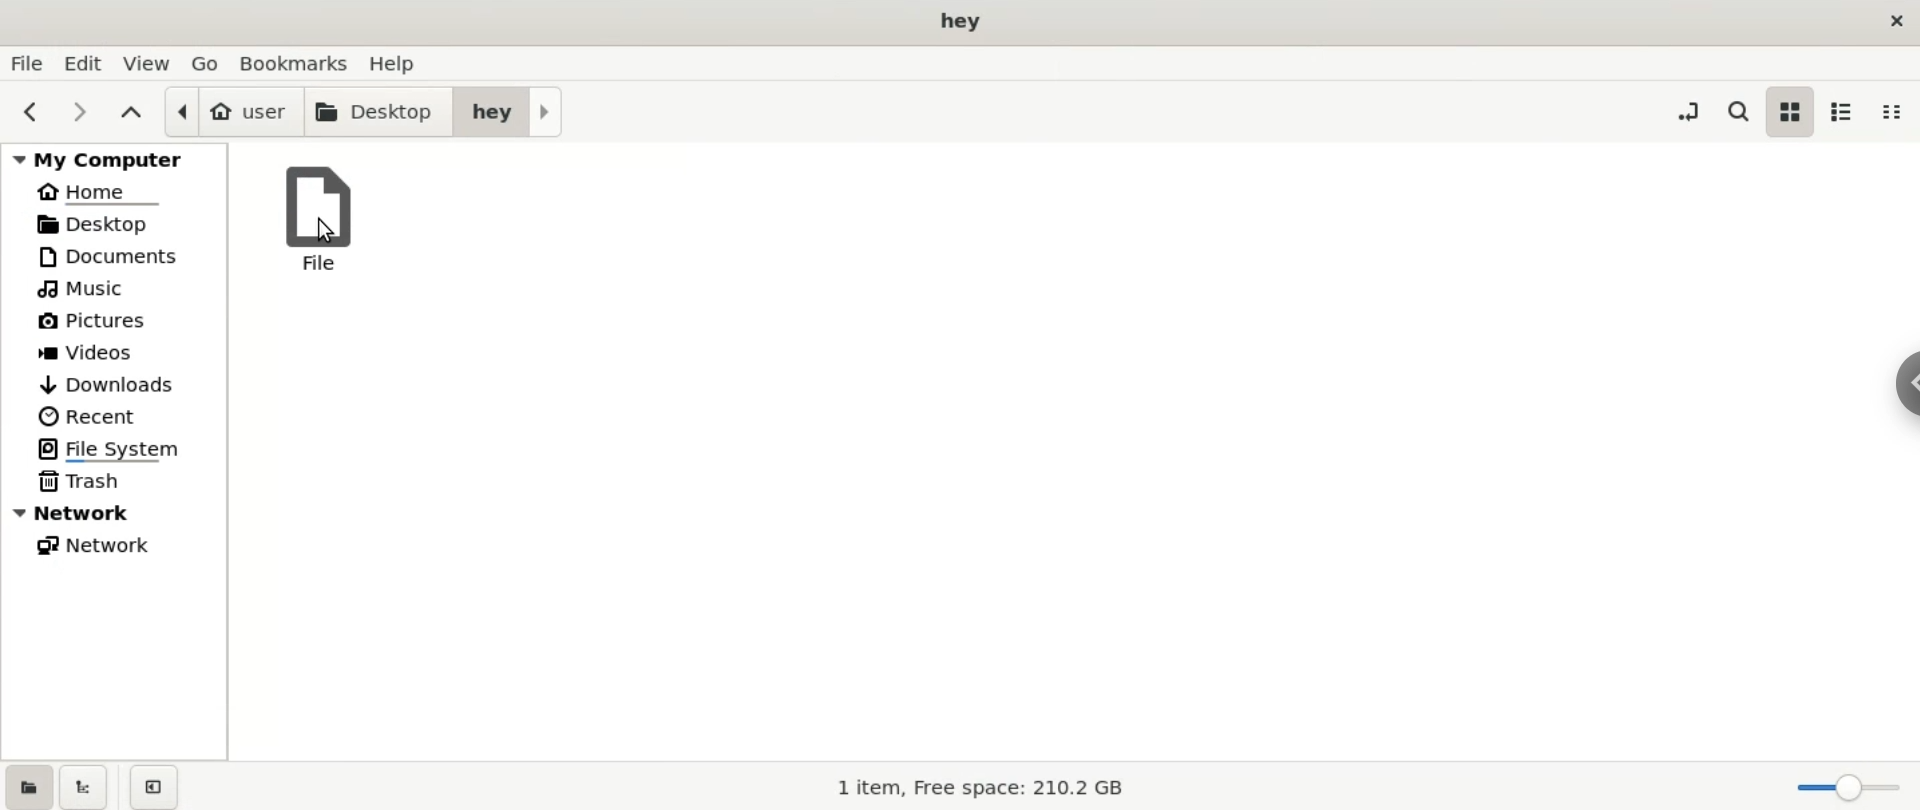  I want to click on zoom, so click(1845, 790).